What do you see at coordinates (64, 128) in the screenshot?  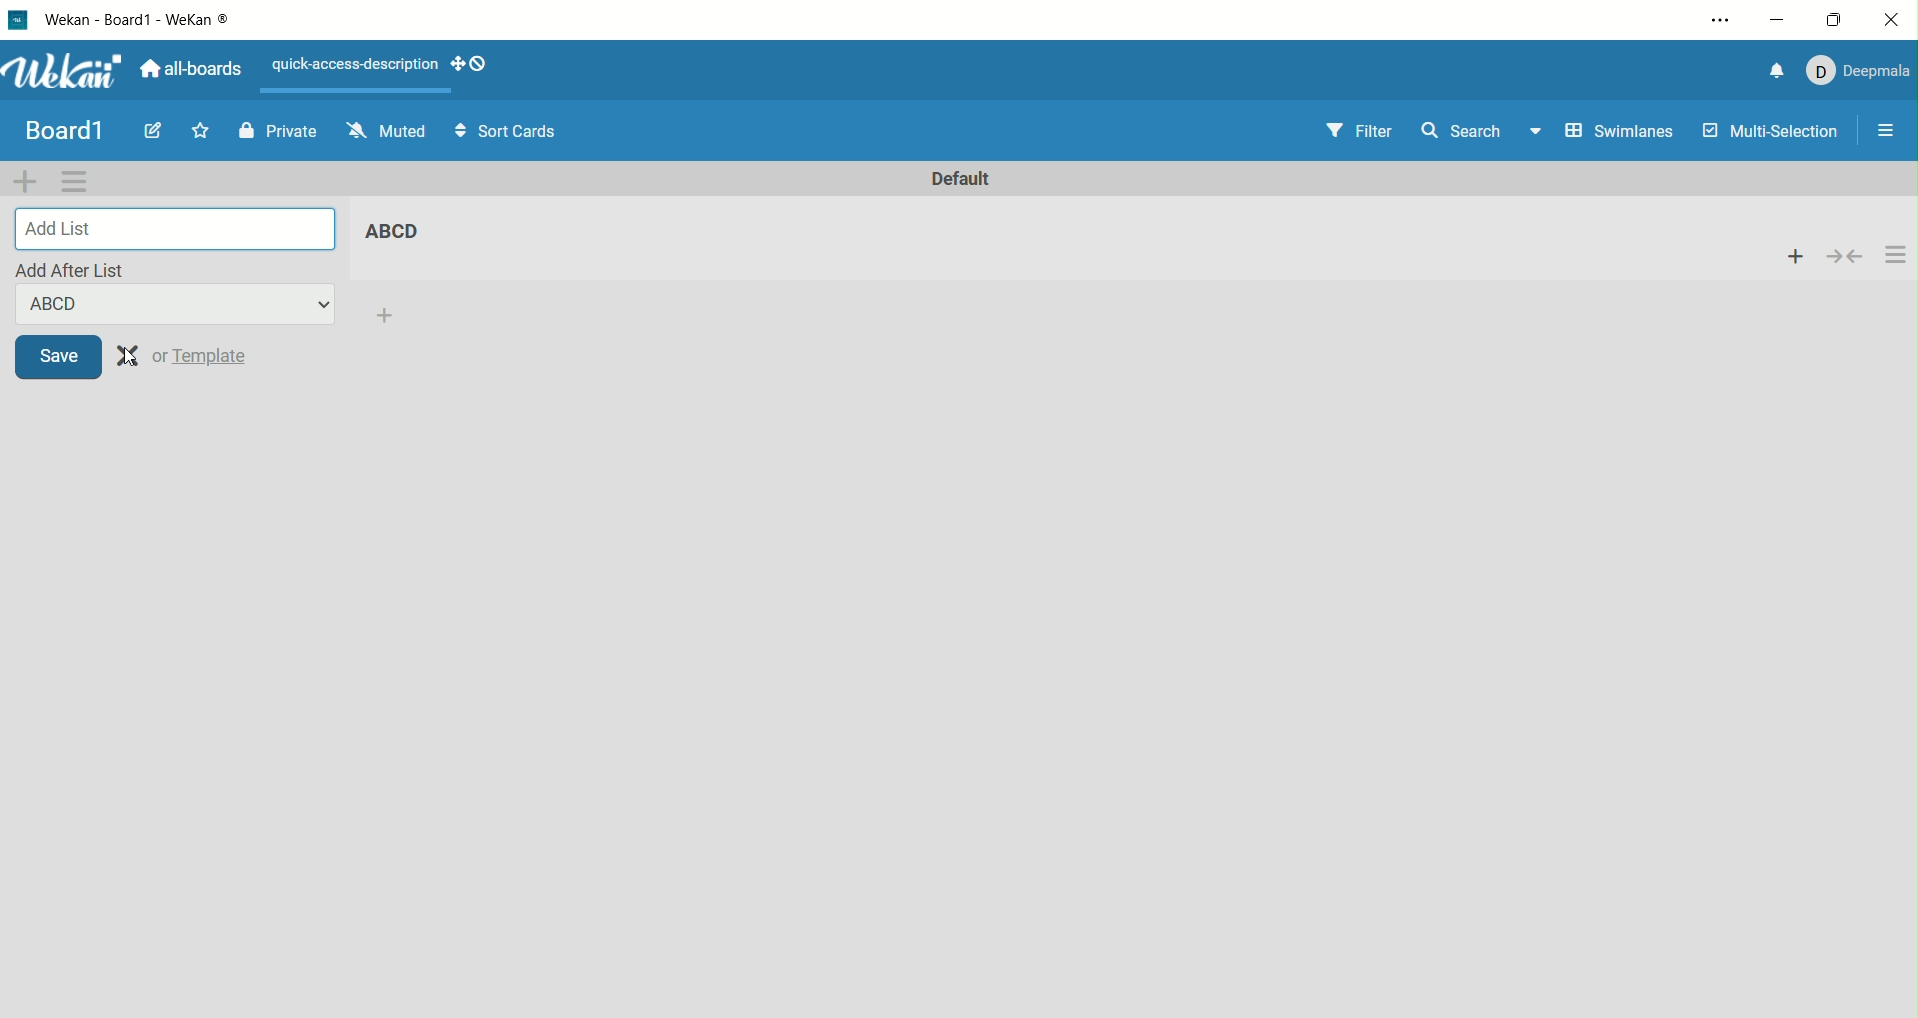 I see `title` at bounding box center [64, 128].